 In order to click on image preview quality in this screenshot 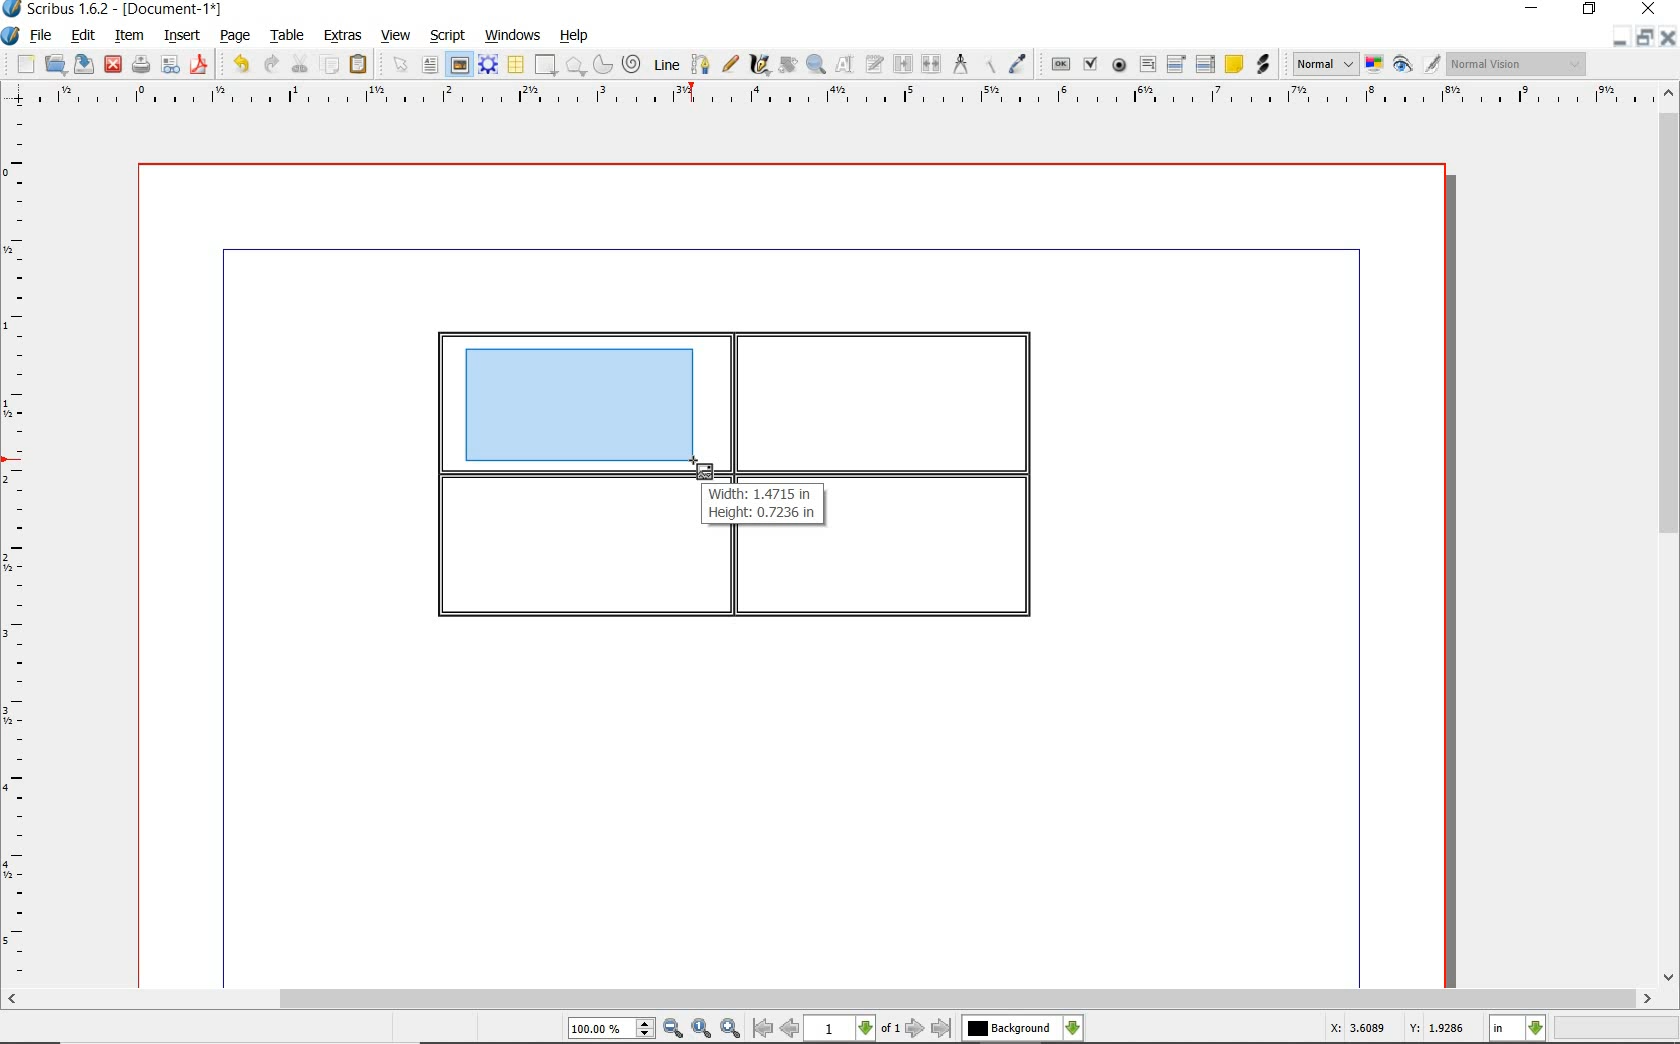, I will do `click(1324, 62)`.